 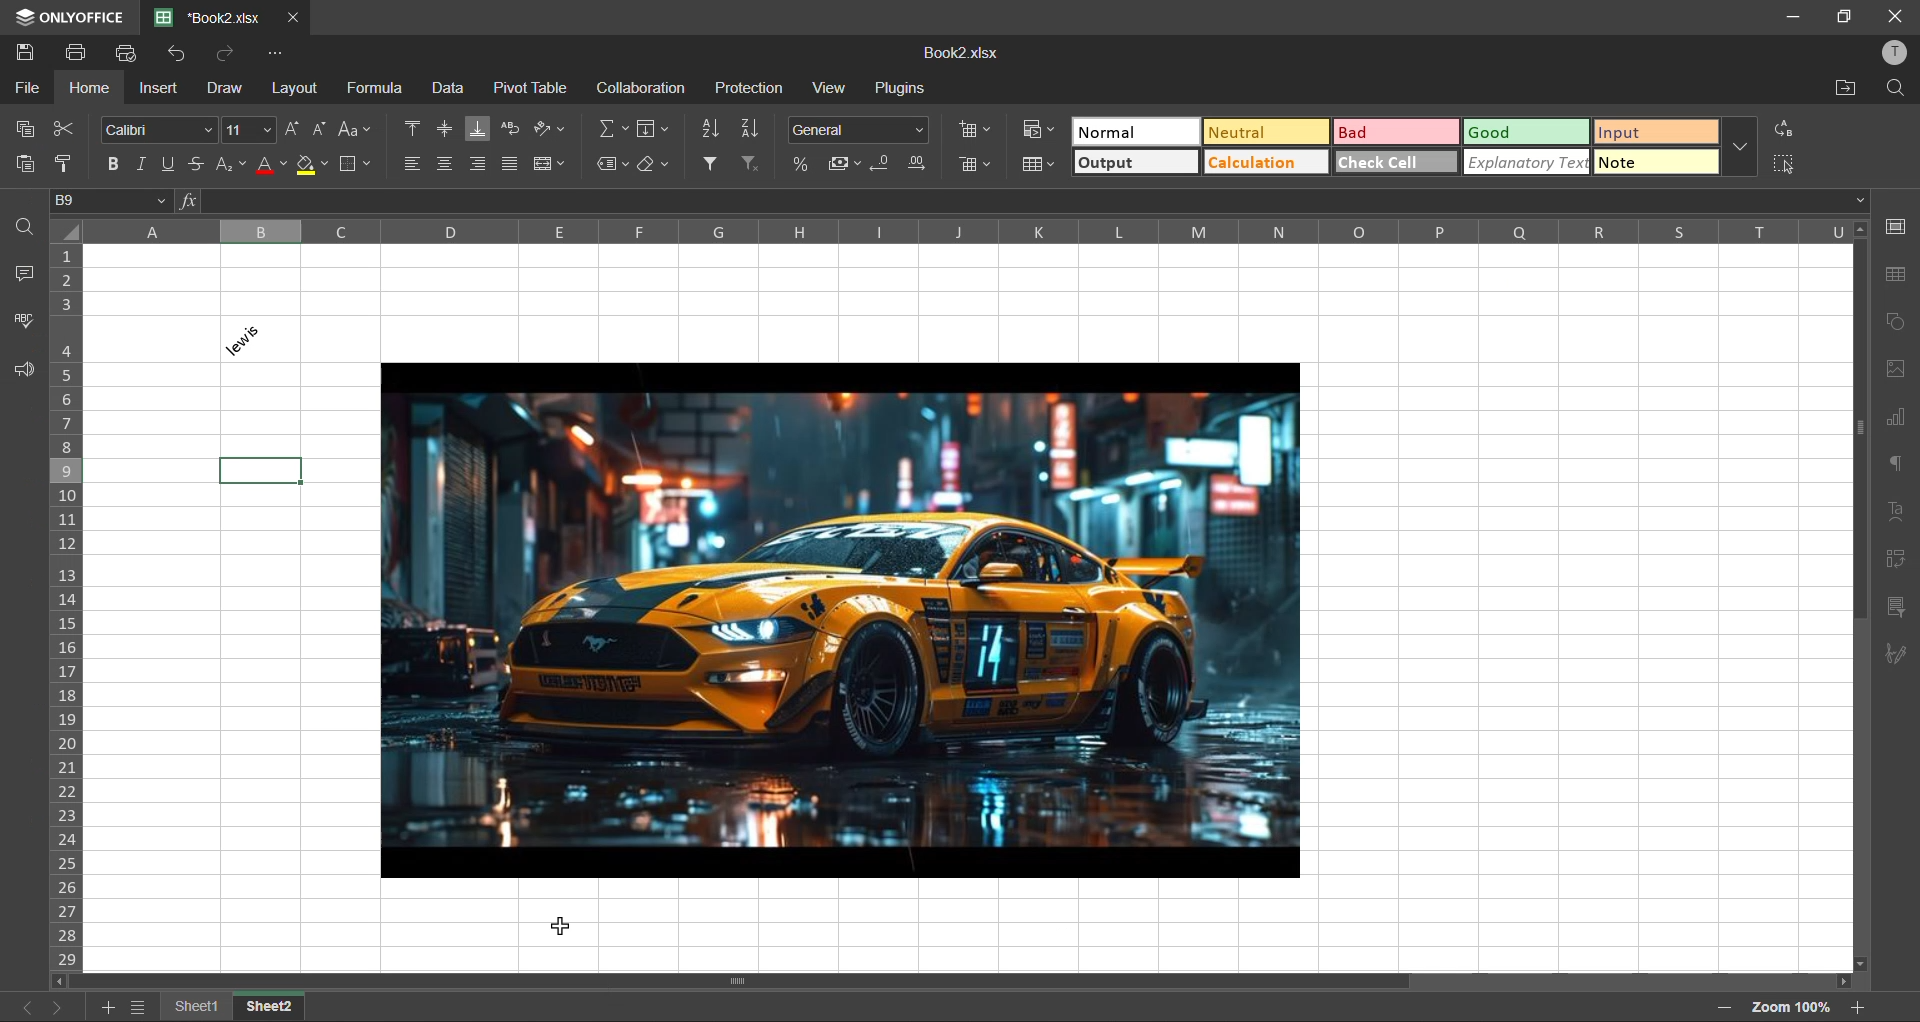 I want to click on bad, so click(x=1395, y=131).